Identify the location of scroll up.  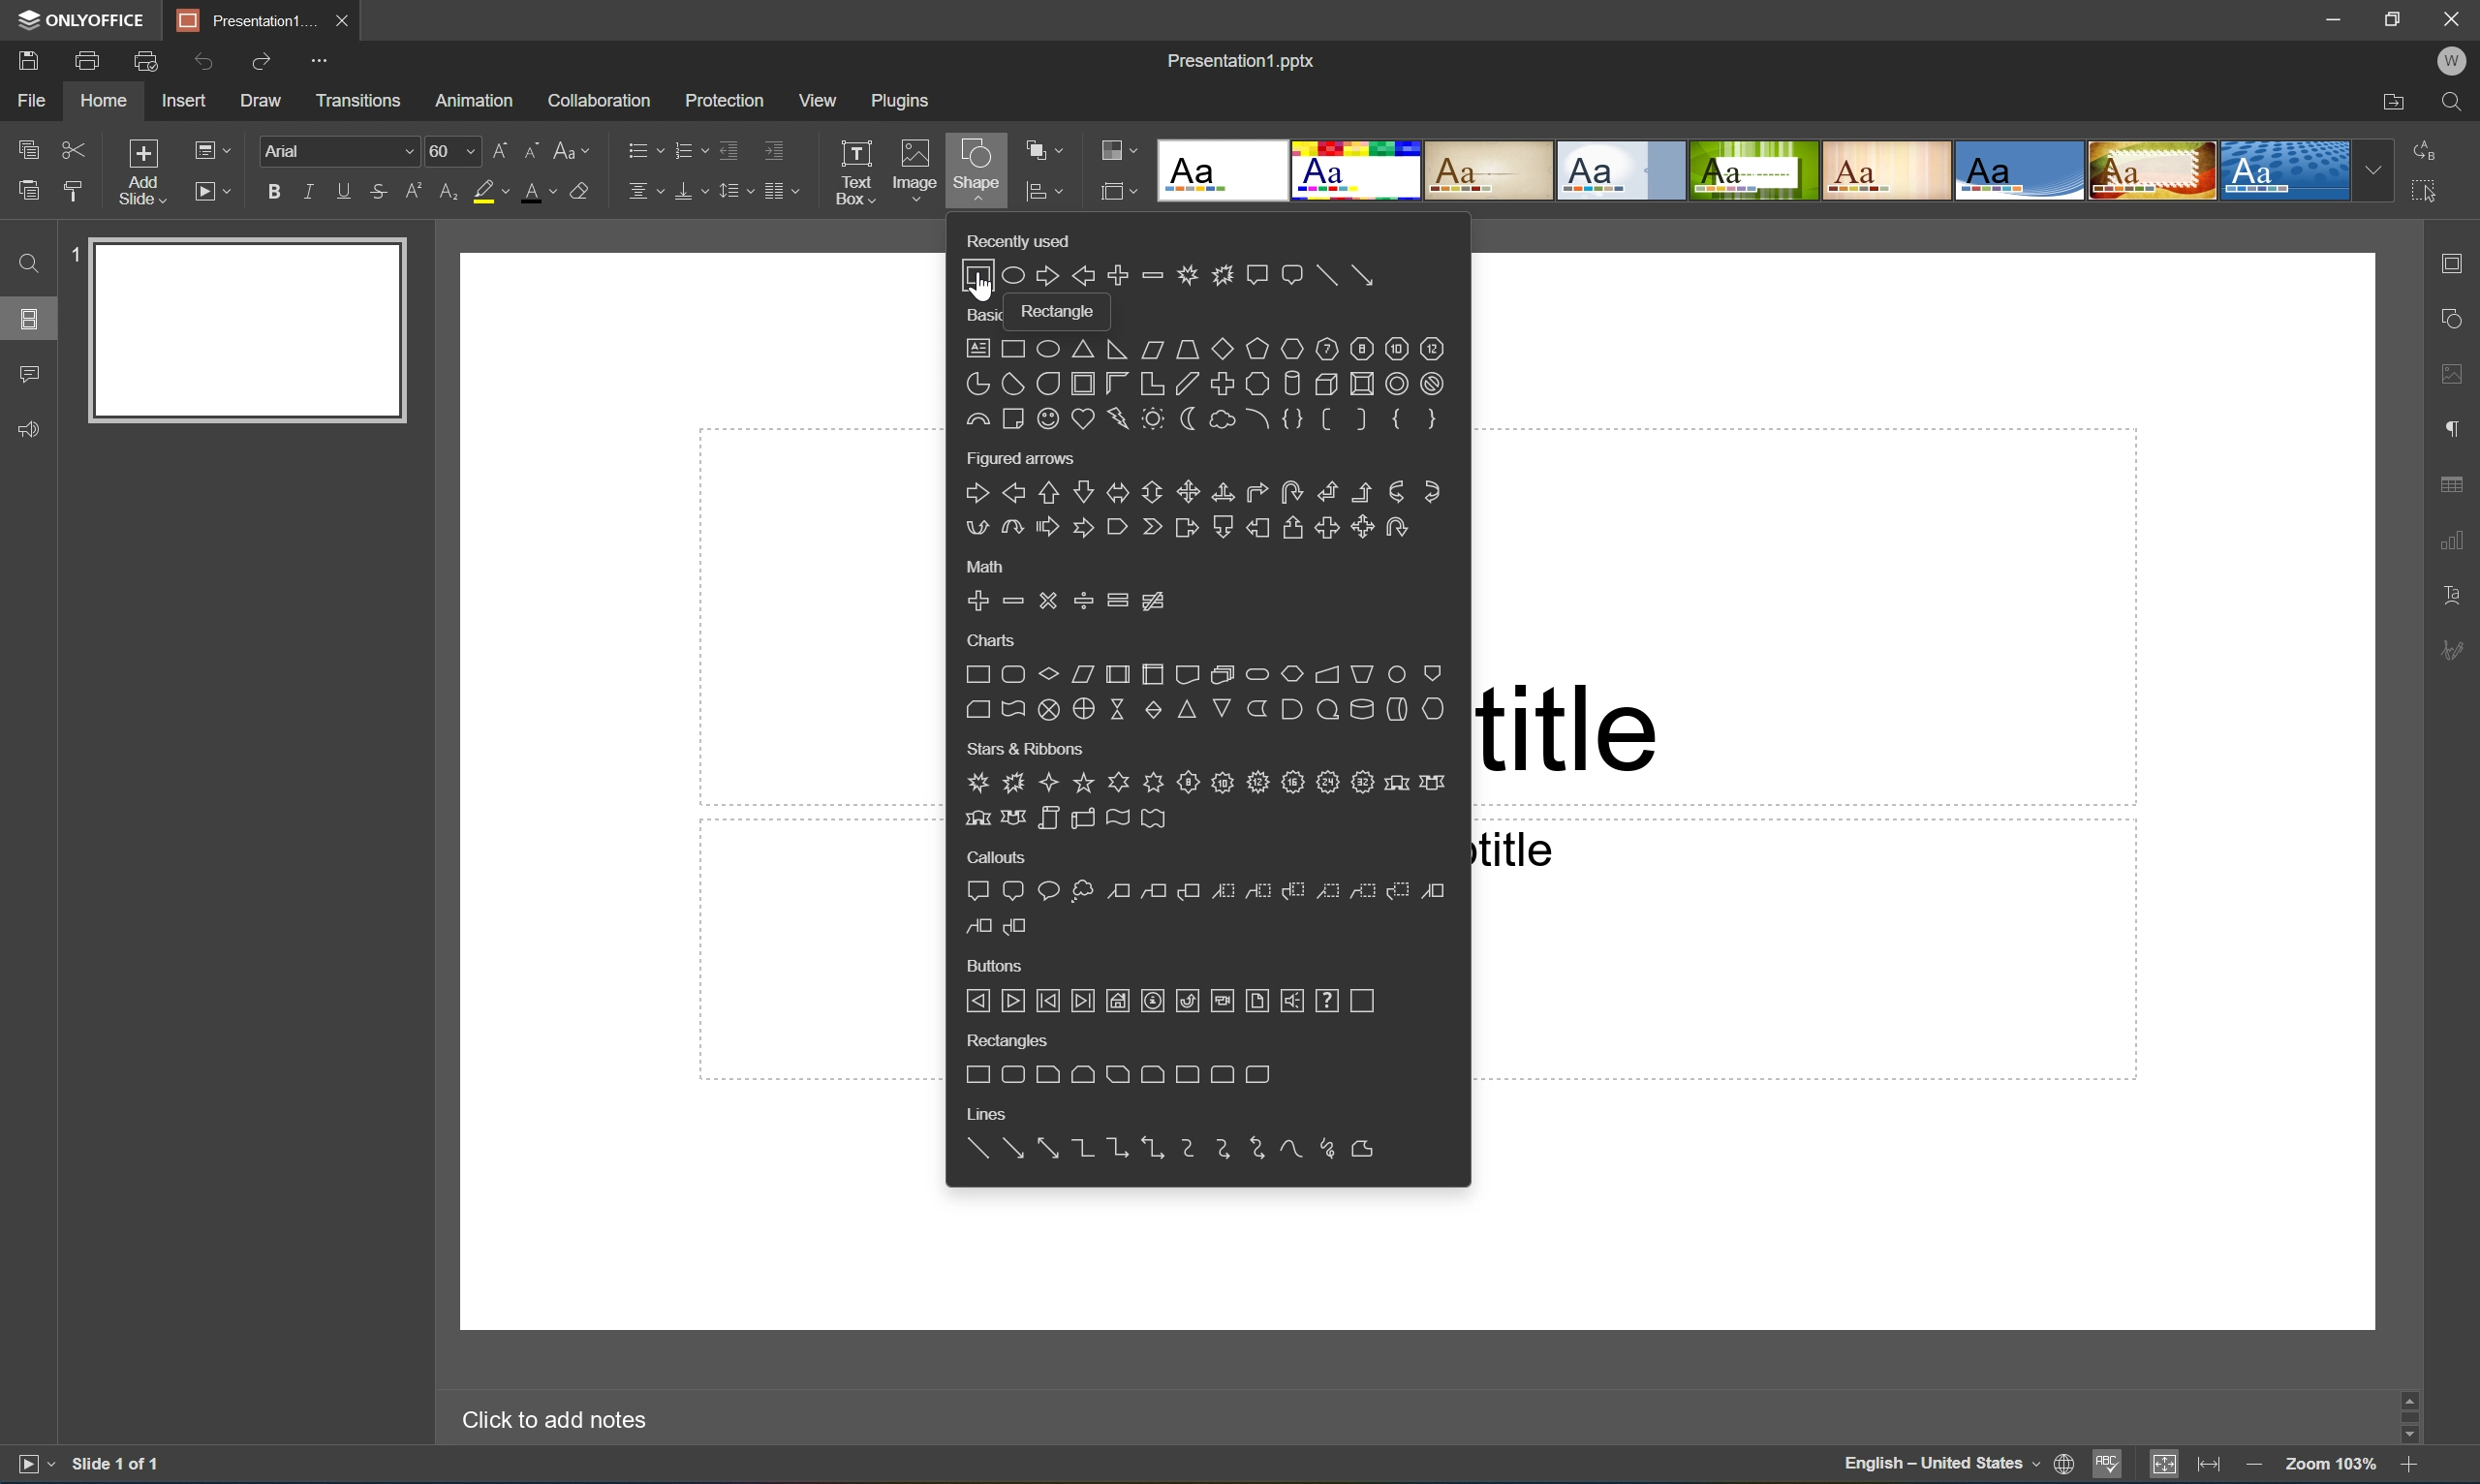
(2405, 1396).